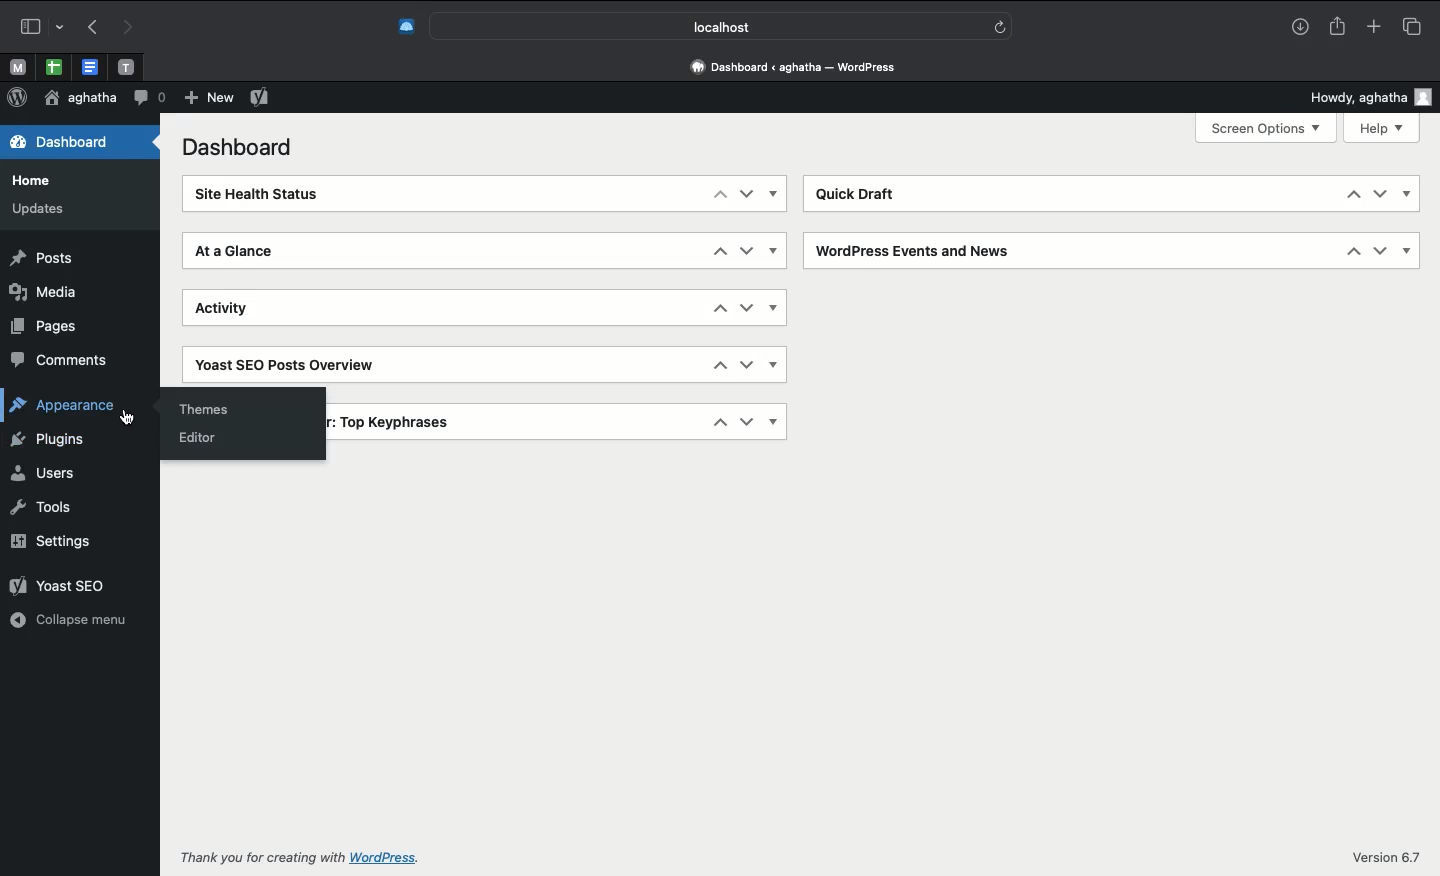 The image size is (1440, 876). What do you see at coordinates (773, 250) in the screenshot?
I see `Show` at bounding box center [773, 250].